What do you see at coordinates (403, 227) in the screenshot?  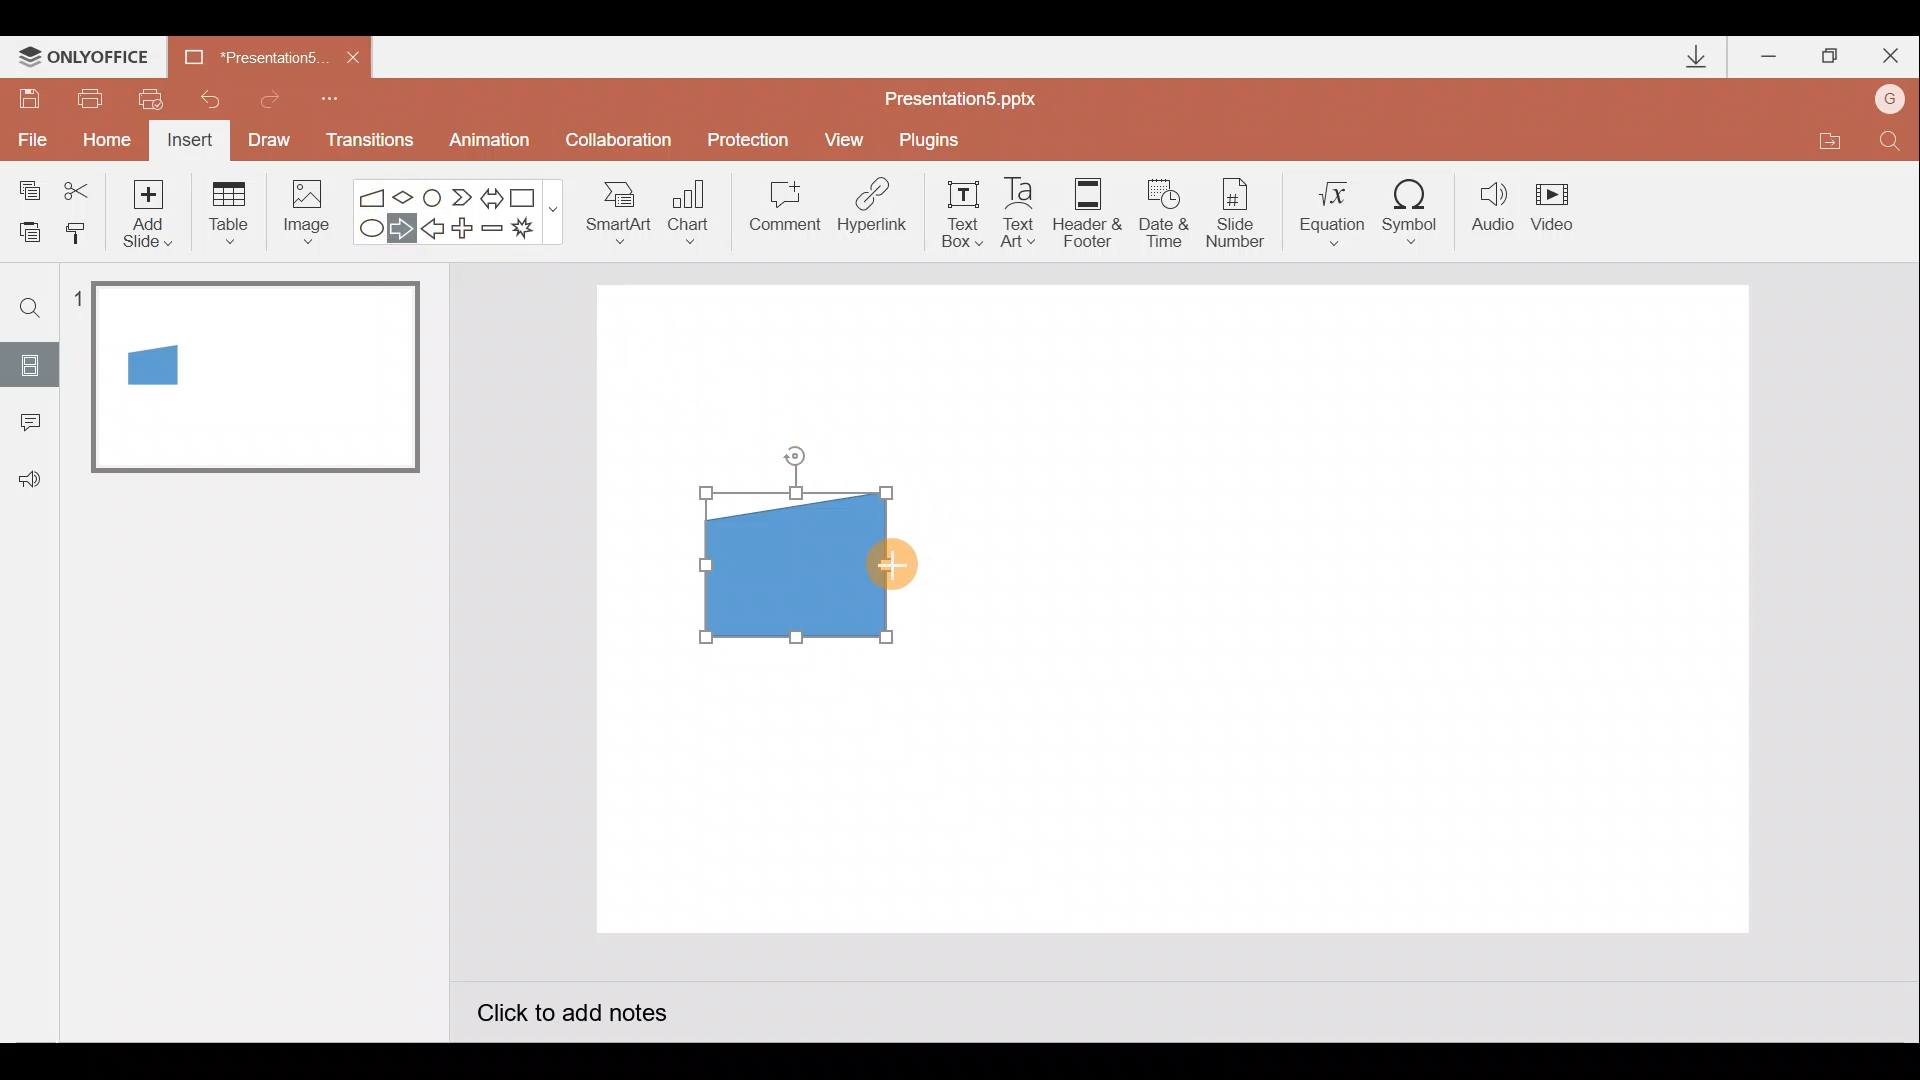 I see `Right arrow` at bounding box center [403, 227].